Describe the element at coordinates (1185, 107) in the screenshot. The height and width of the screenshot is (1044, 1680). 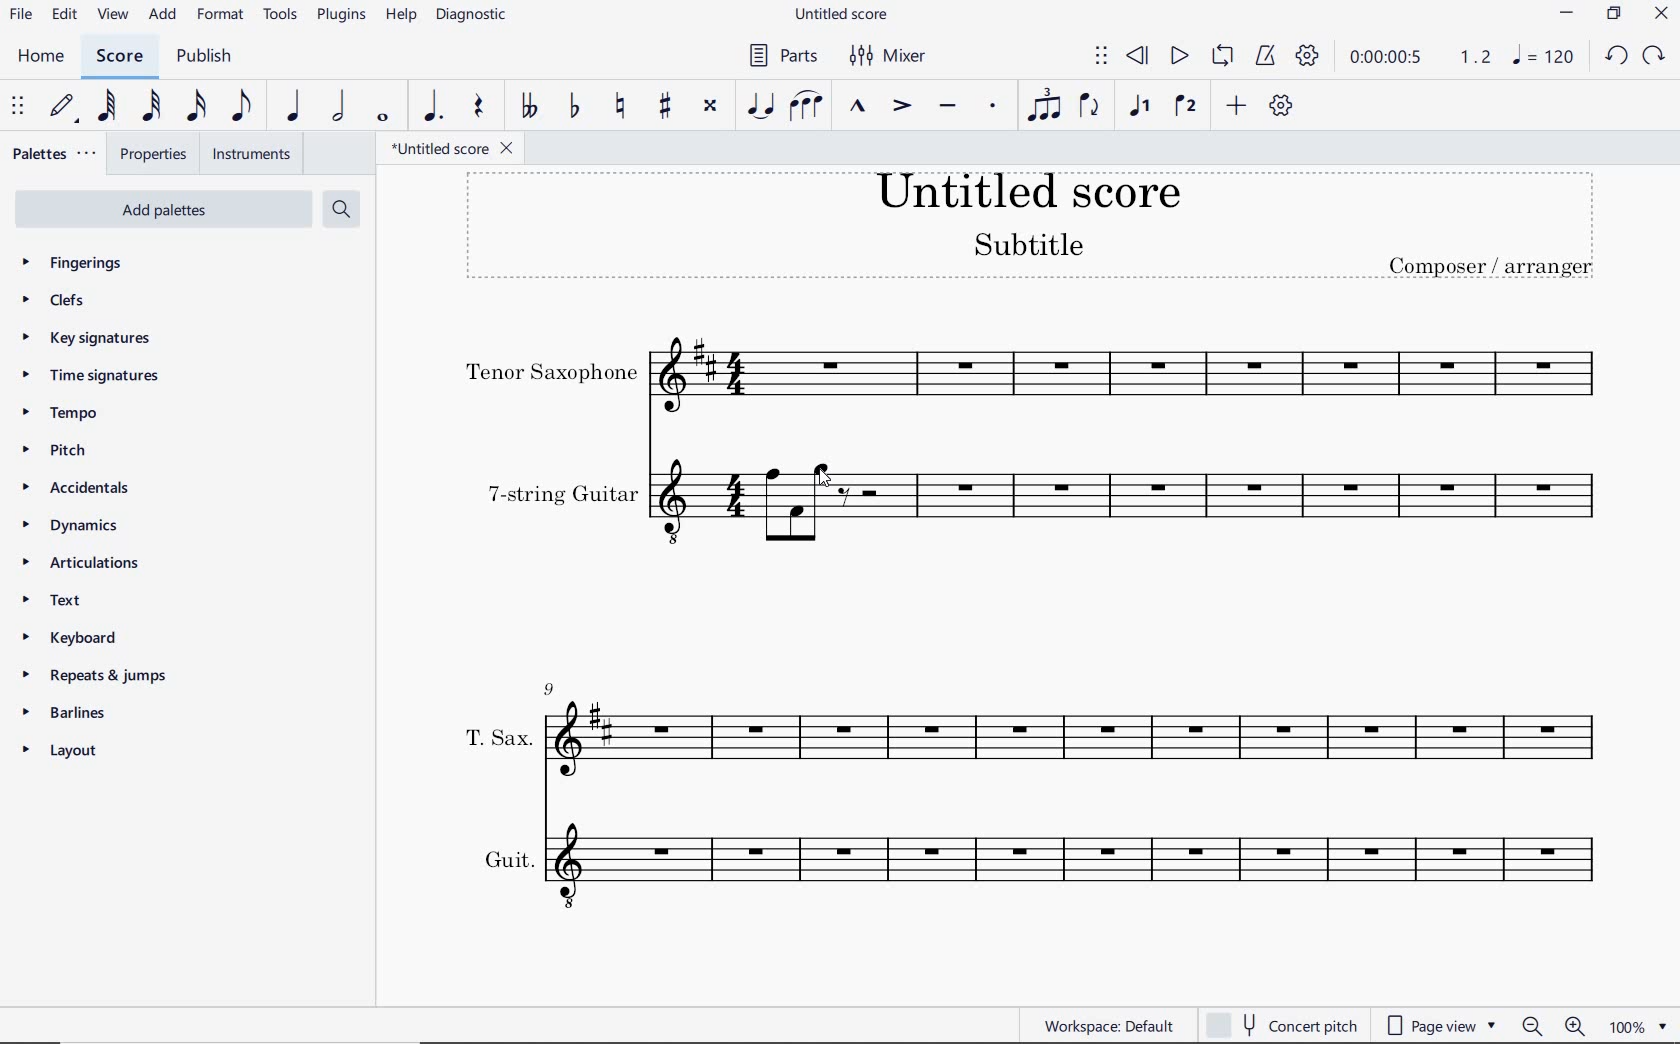
I see `VOICE 2` at that location.